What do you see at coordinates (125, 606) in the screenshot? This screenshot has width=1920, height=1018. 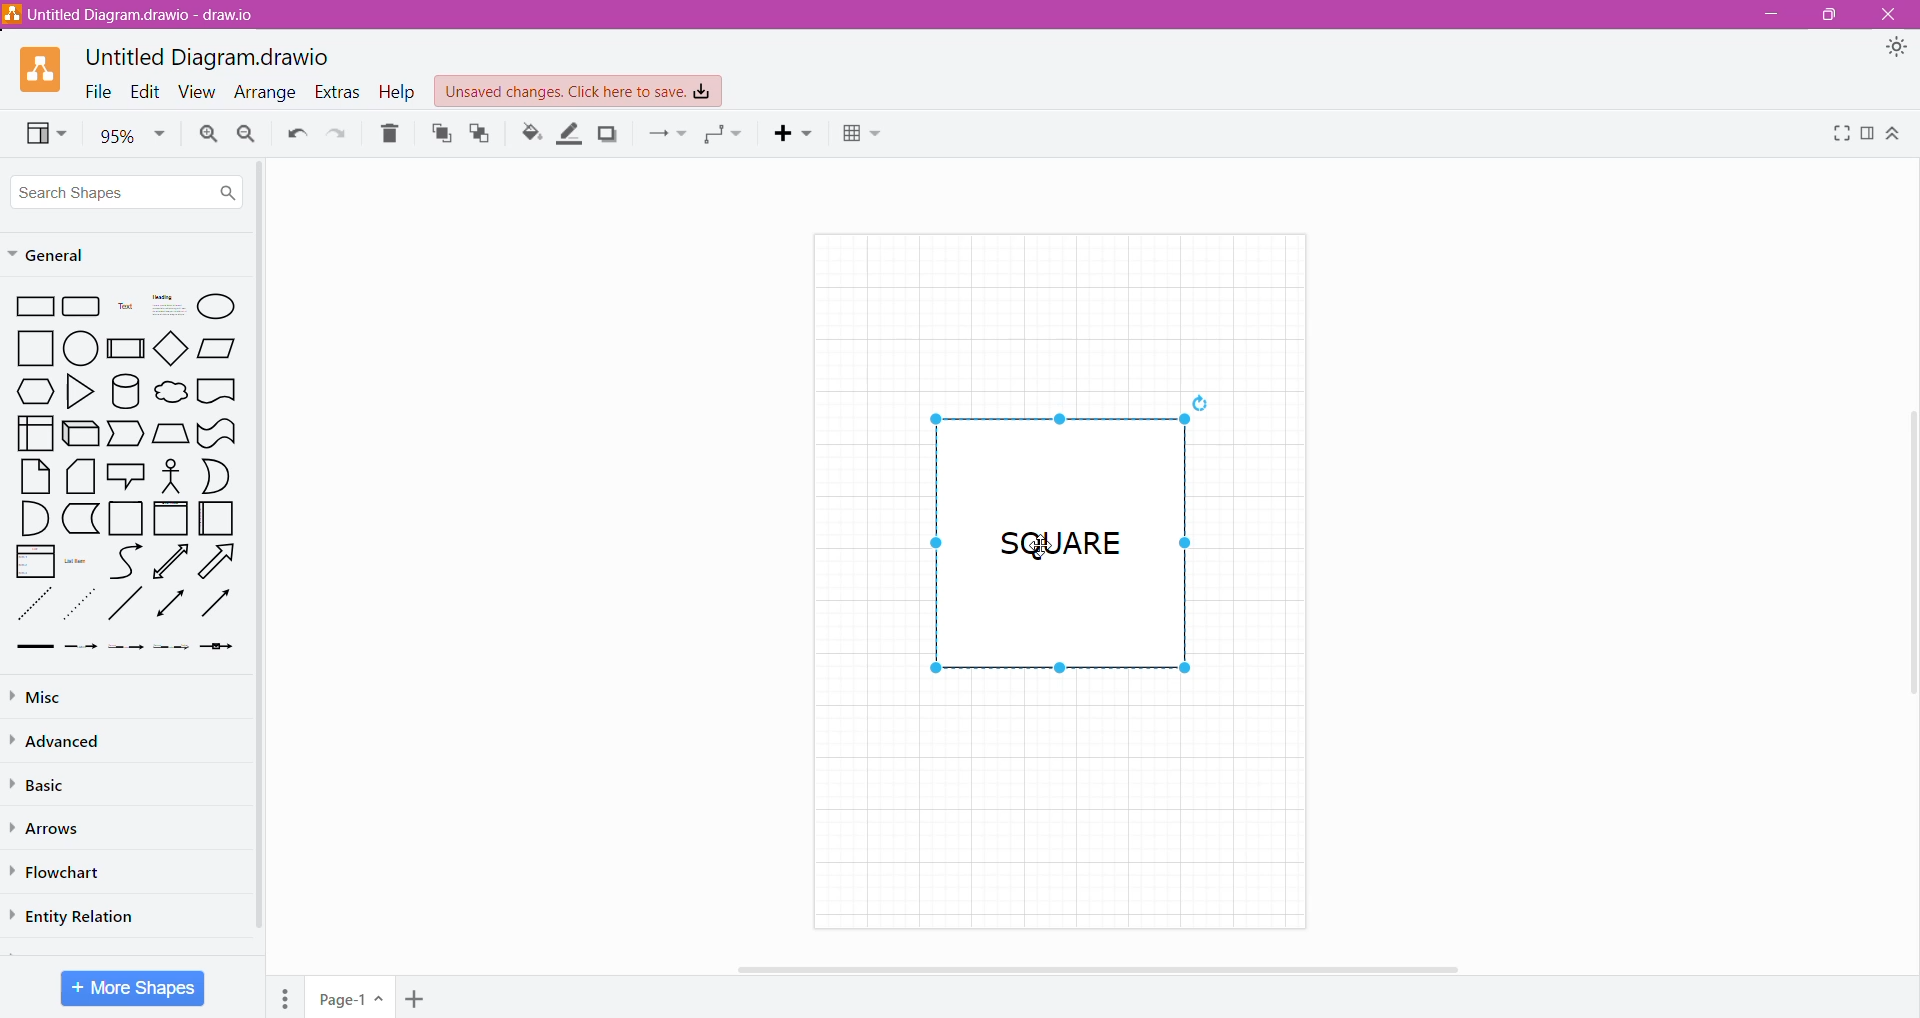 I see `diagonal line` at bounding box center [125, 606].